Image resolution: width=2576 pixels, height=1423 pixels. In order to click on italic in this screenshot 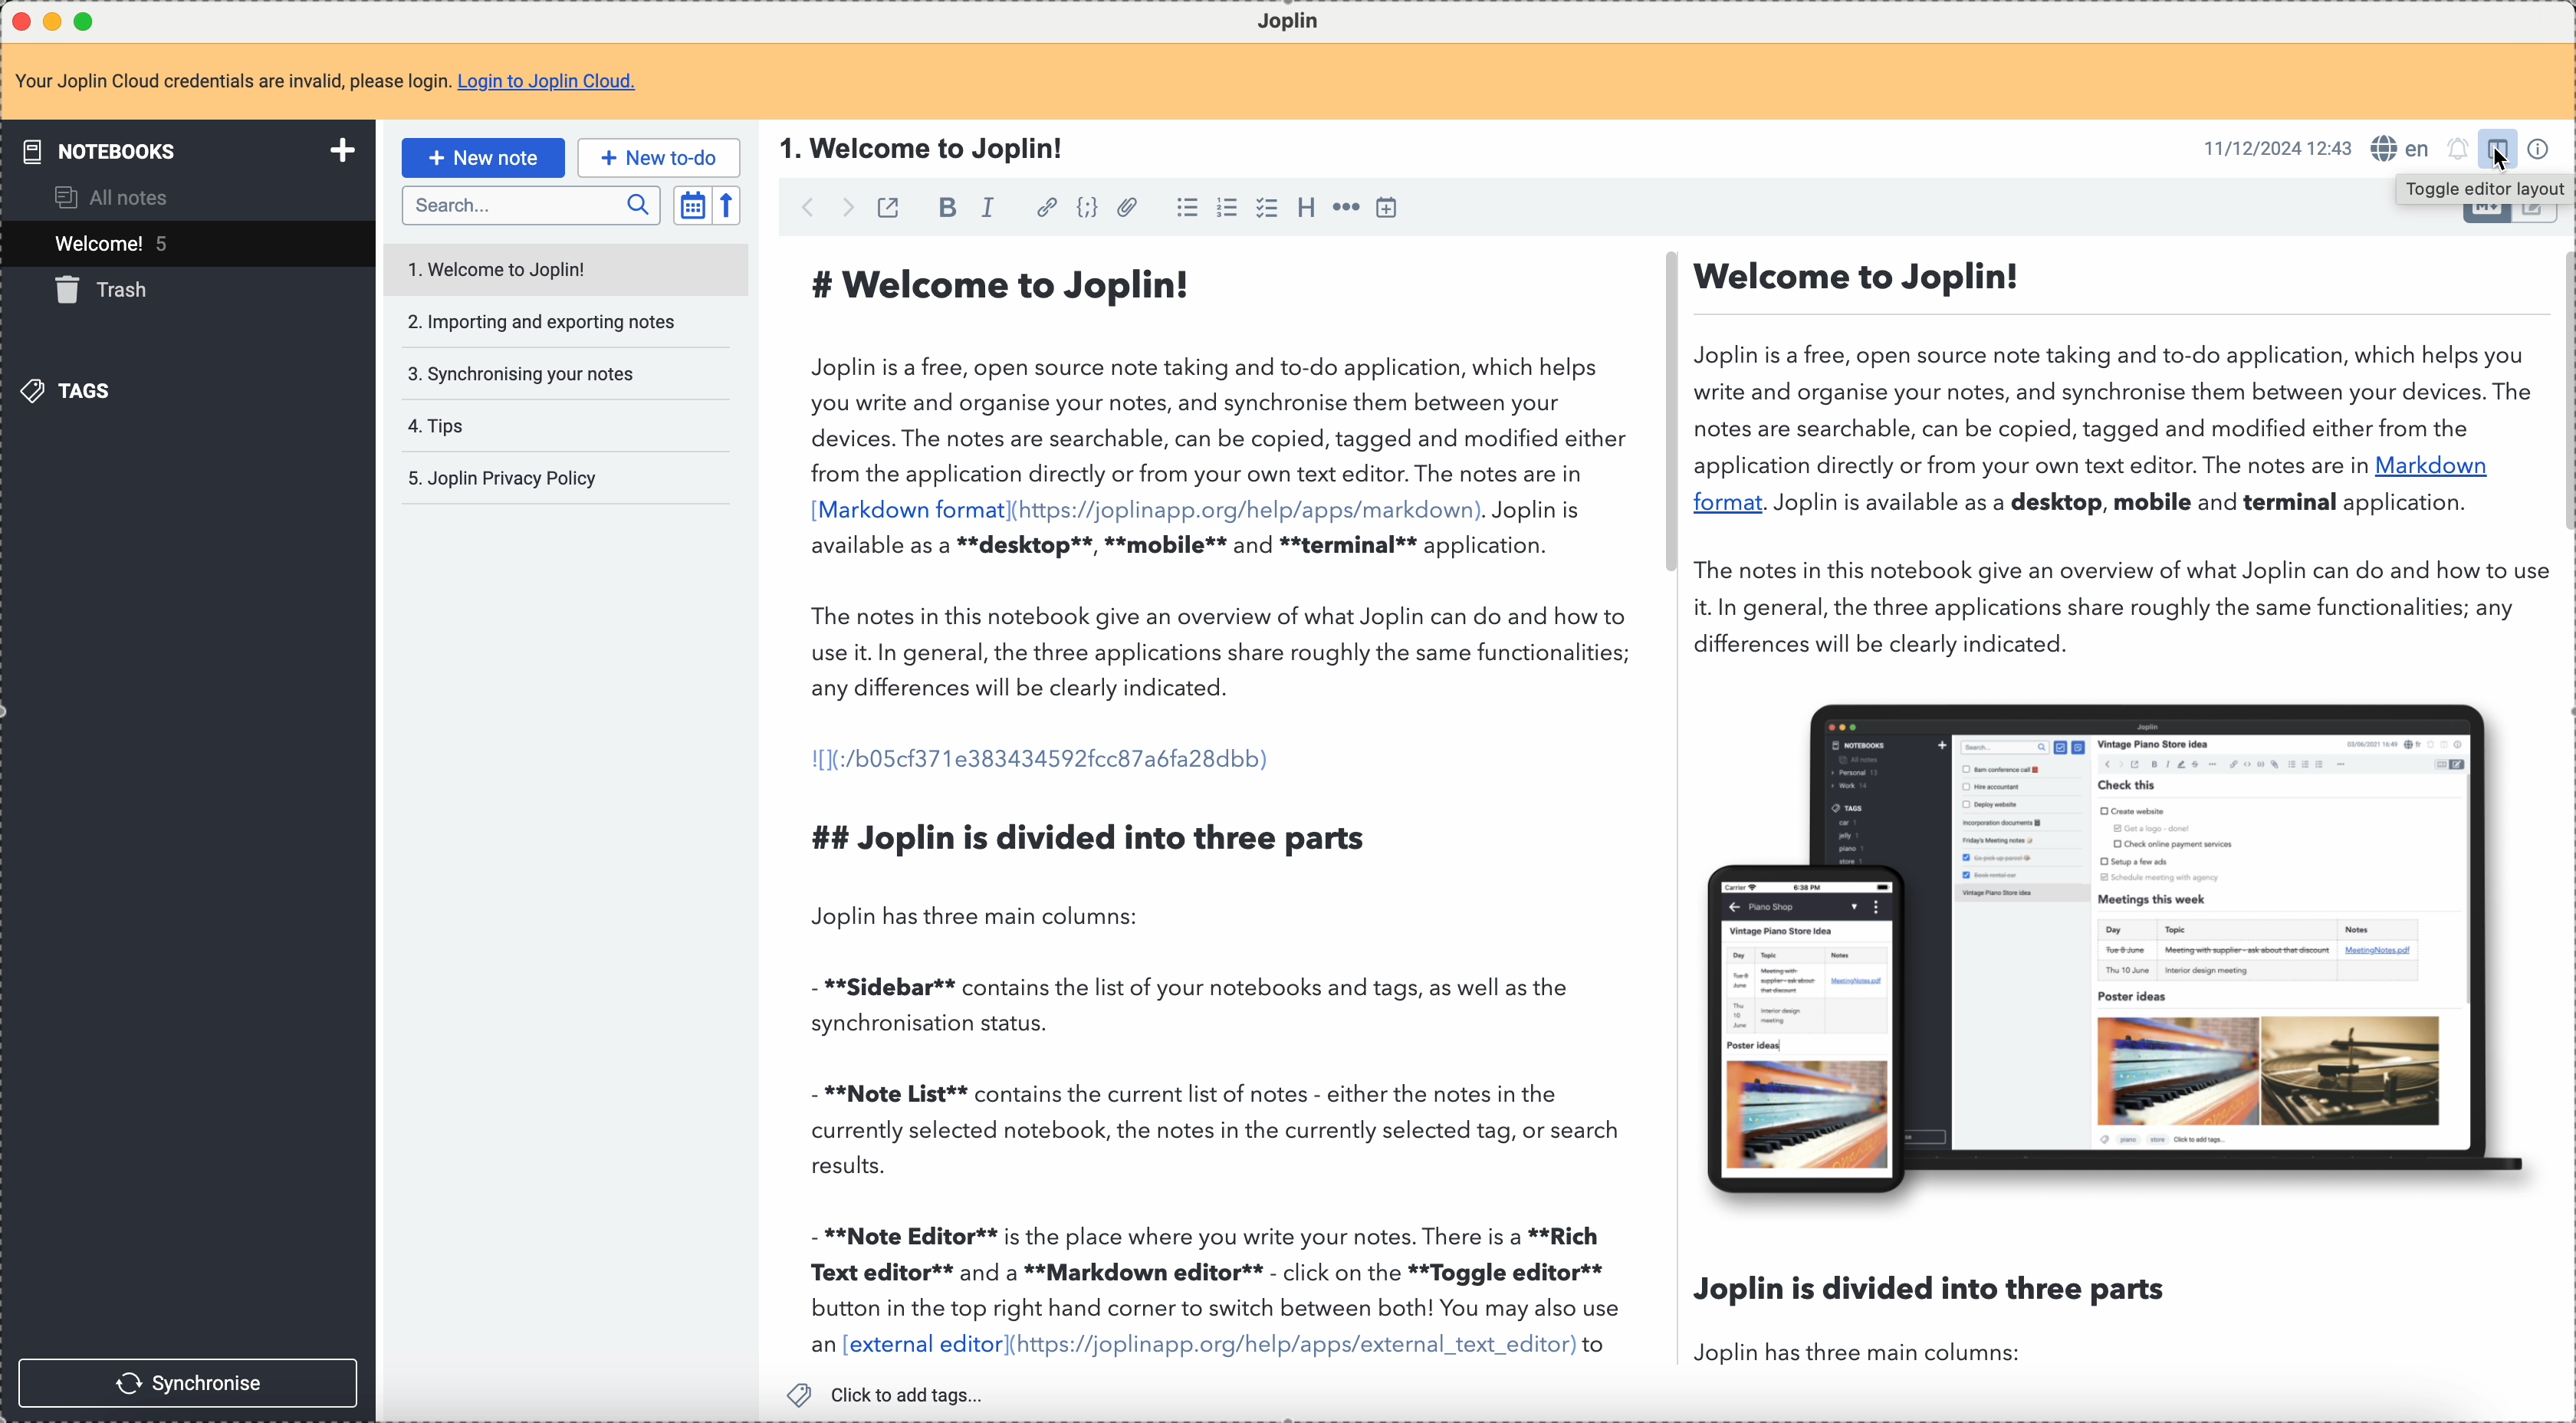, I will do `click(988, 208)`.